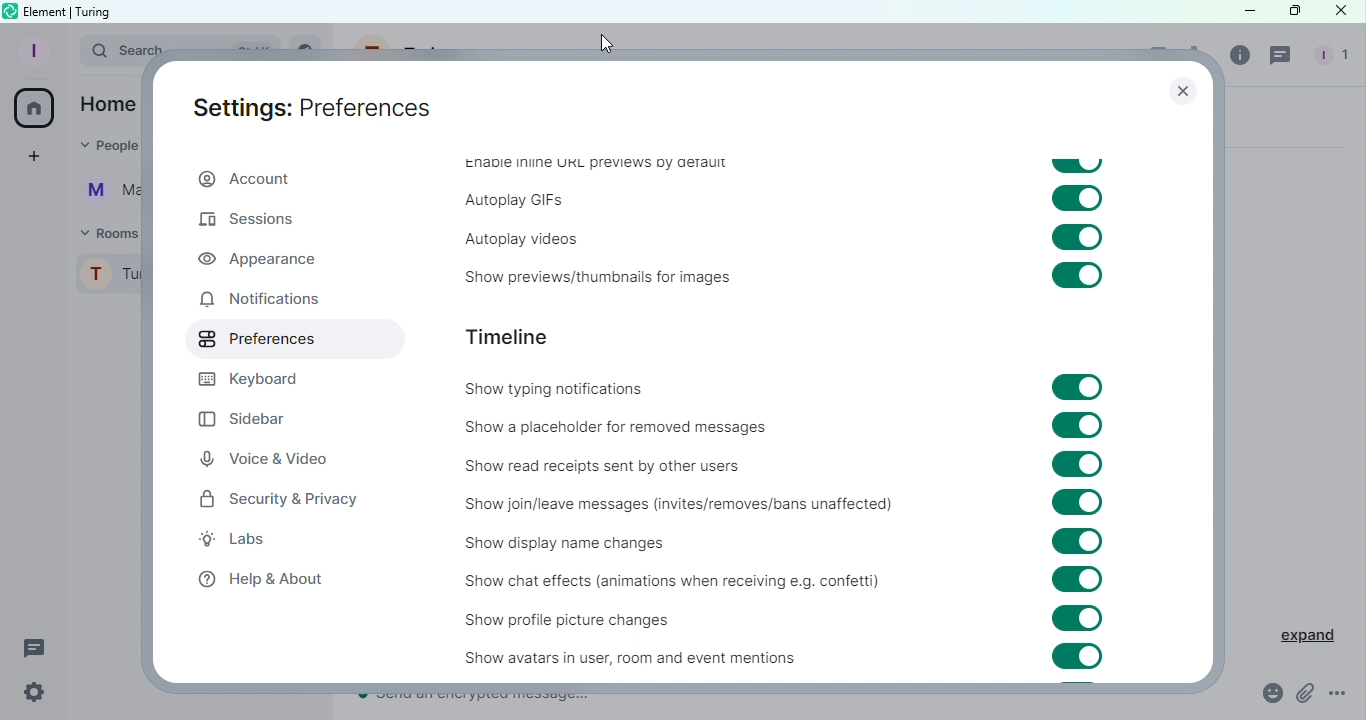  I want to click on Martina Tornello, so click(106, 195).